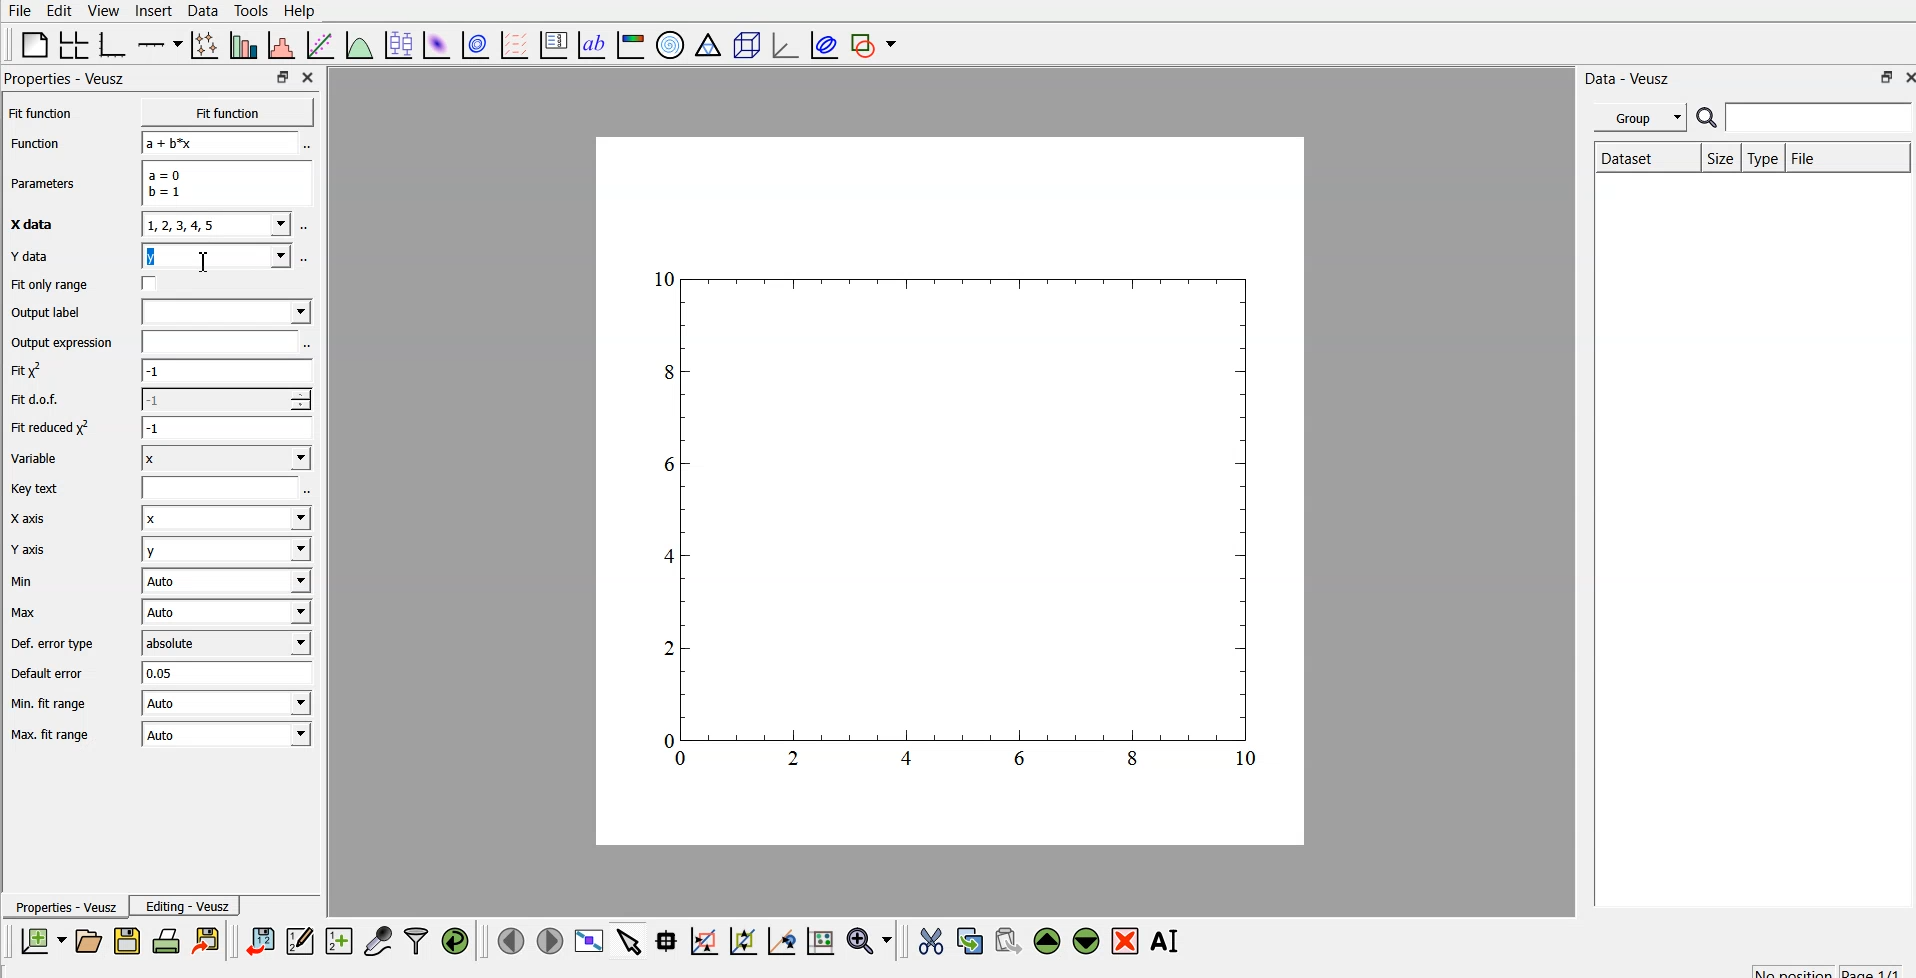 The width and height of the screenshot is (1916, 978). Describe the element at coordinates (438, 45) in the screenshot. I see `plot 2d data set as an image` at that location.